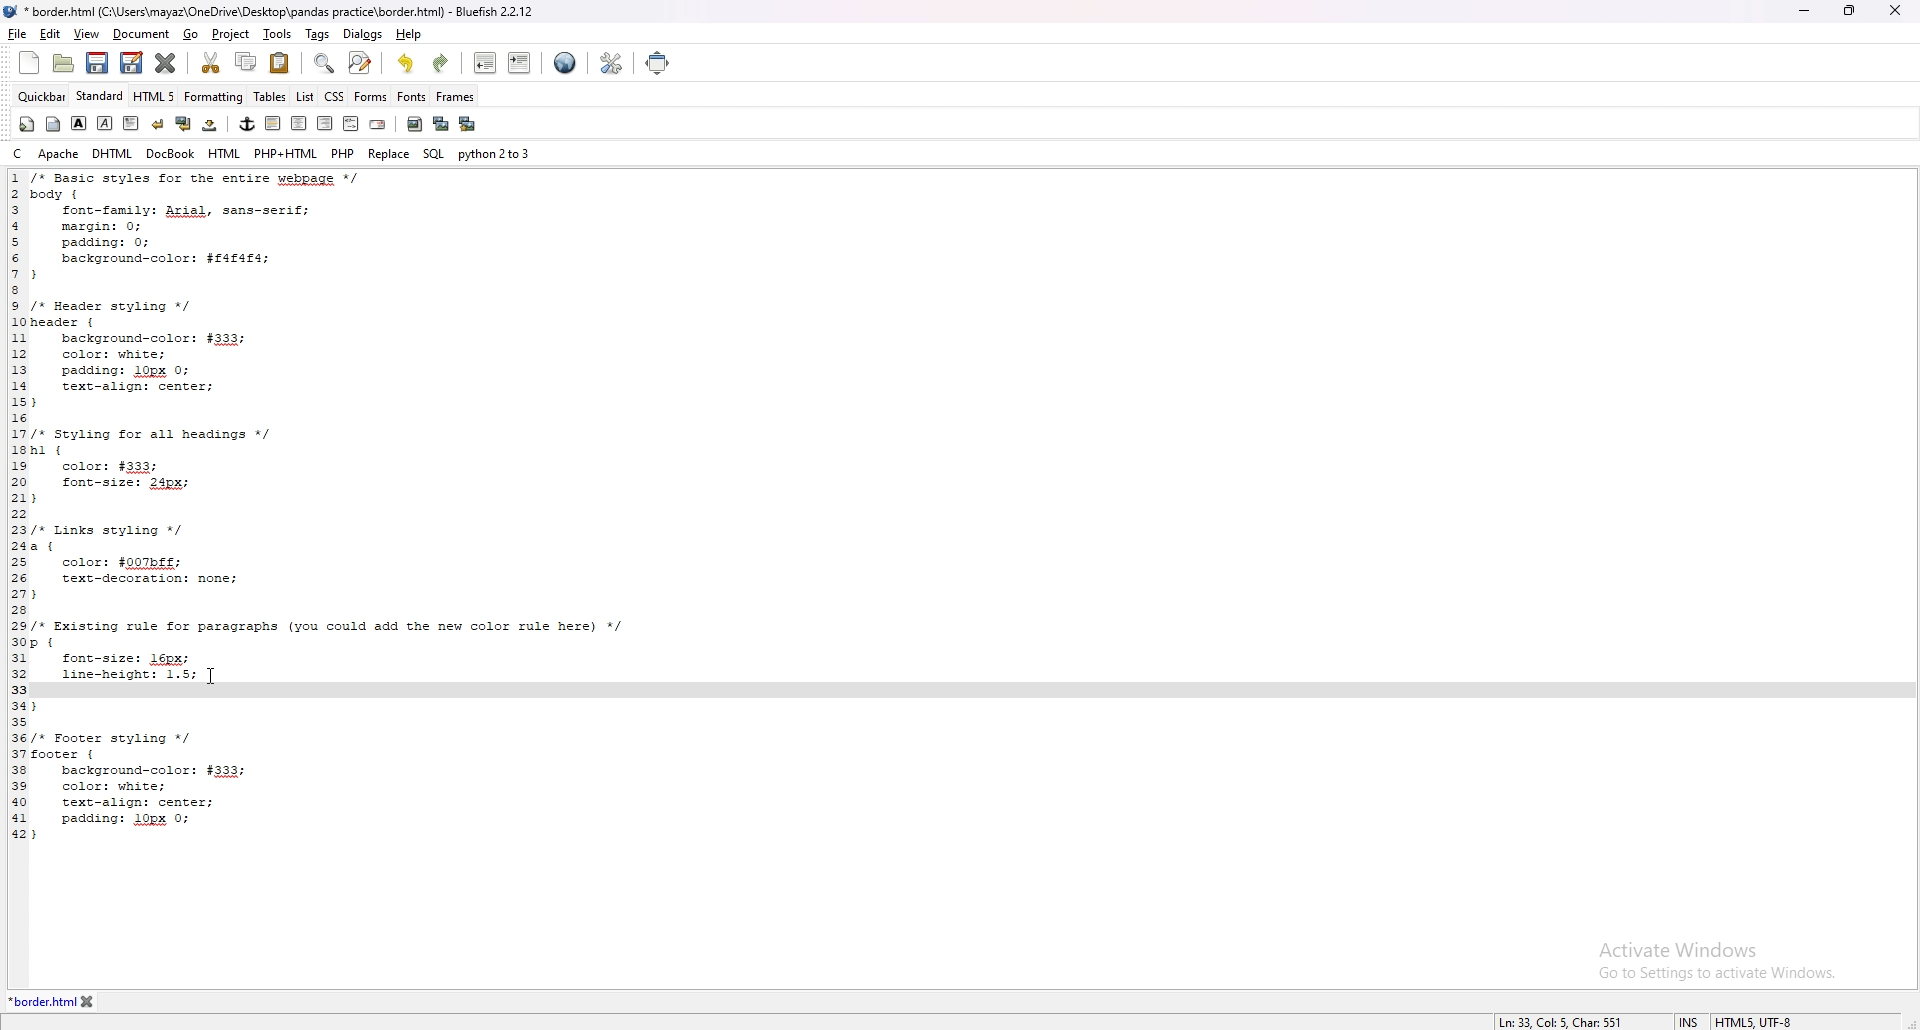 The height and width of the screenshot is (1030, 1920). I want to click on close current tab, so click(168, 62).